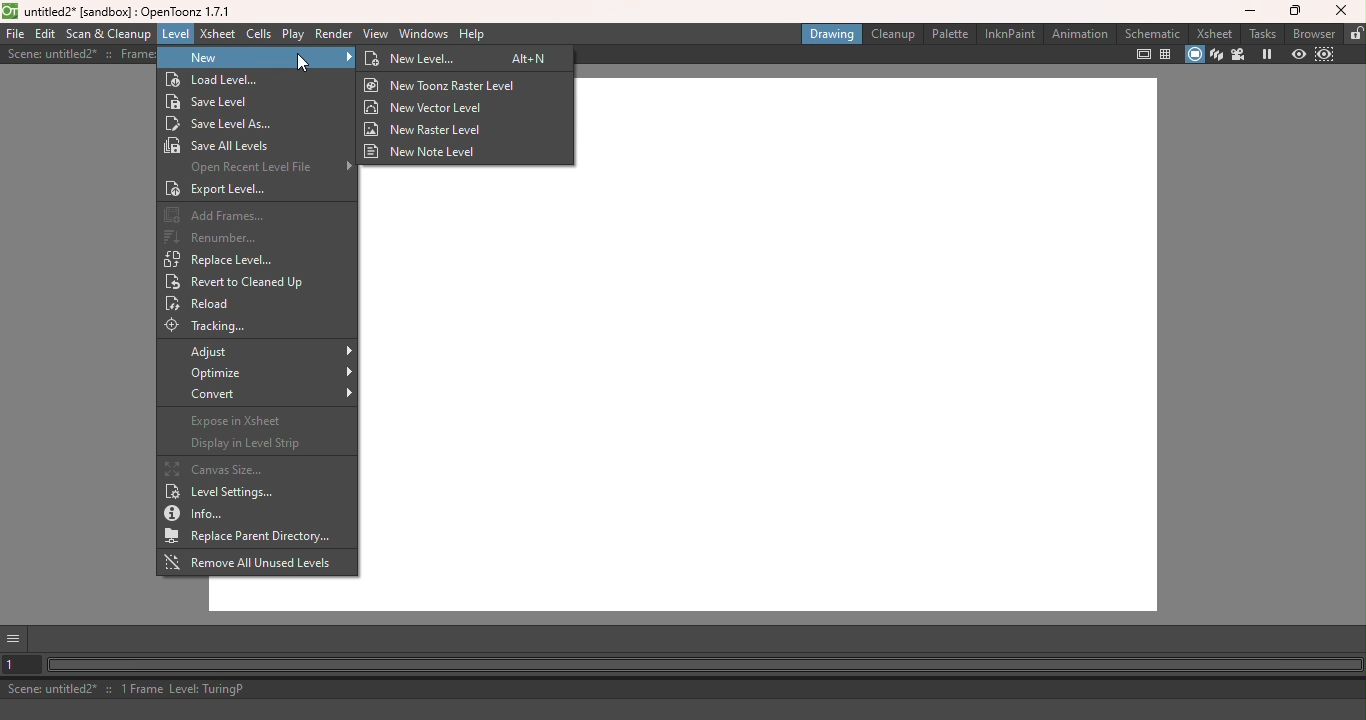 The width and height of the screenshot is (1366, 720). Describe the element at coordinates (1219, 54) in the screenshot. I see `3D view` at that location.